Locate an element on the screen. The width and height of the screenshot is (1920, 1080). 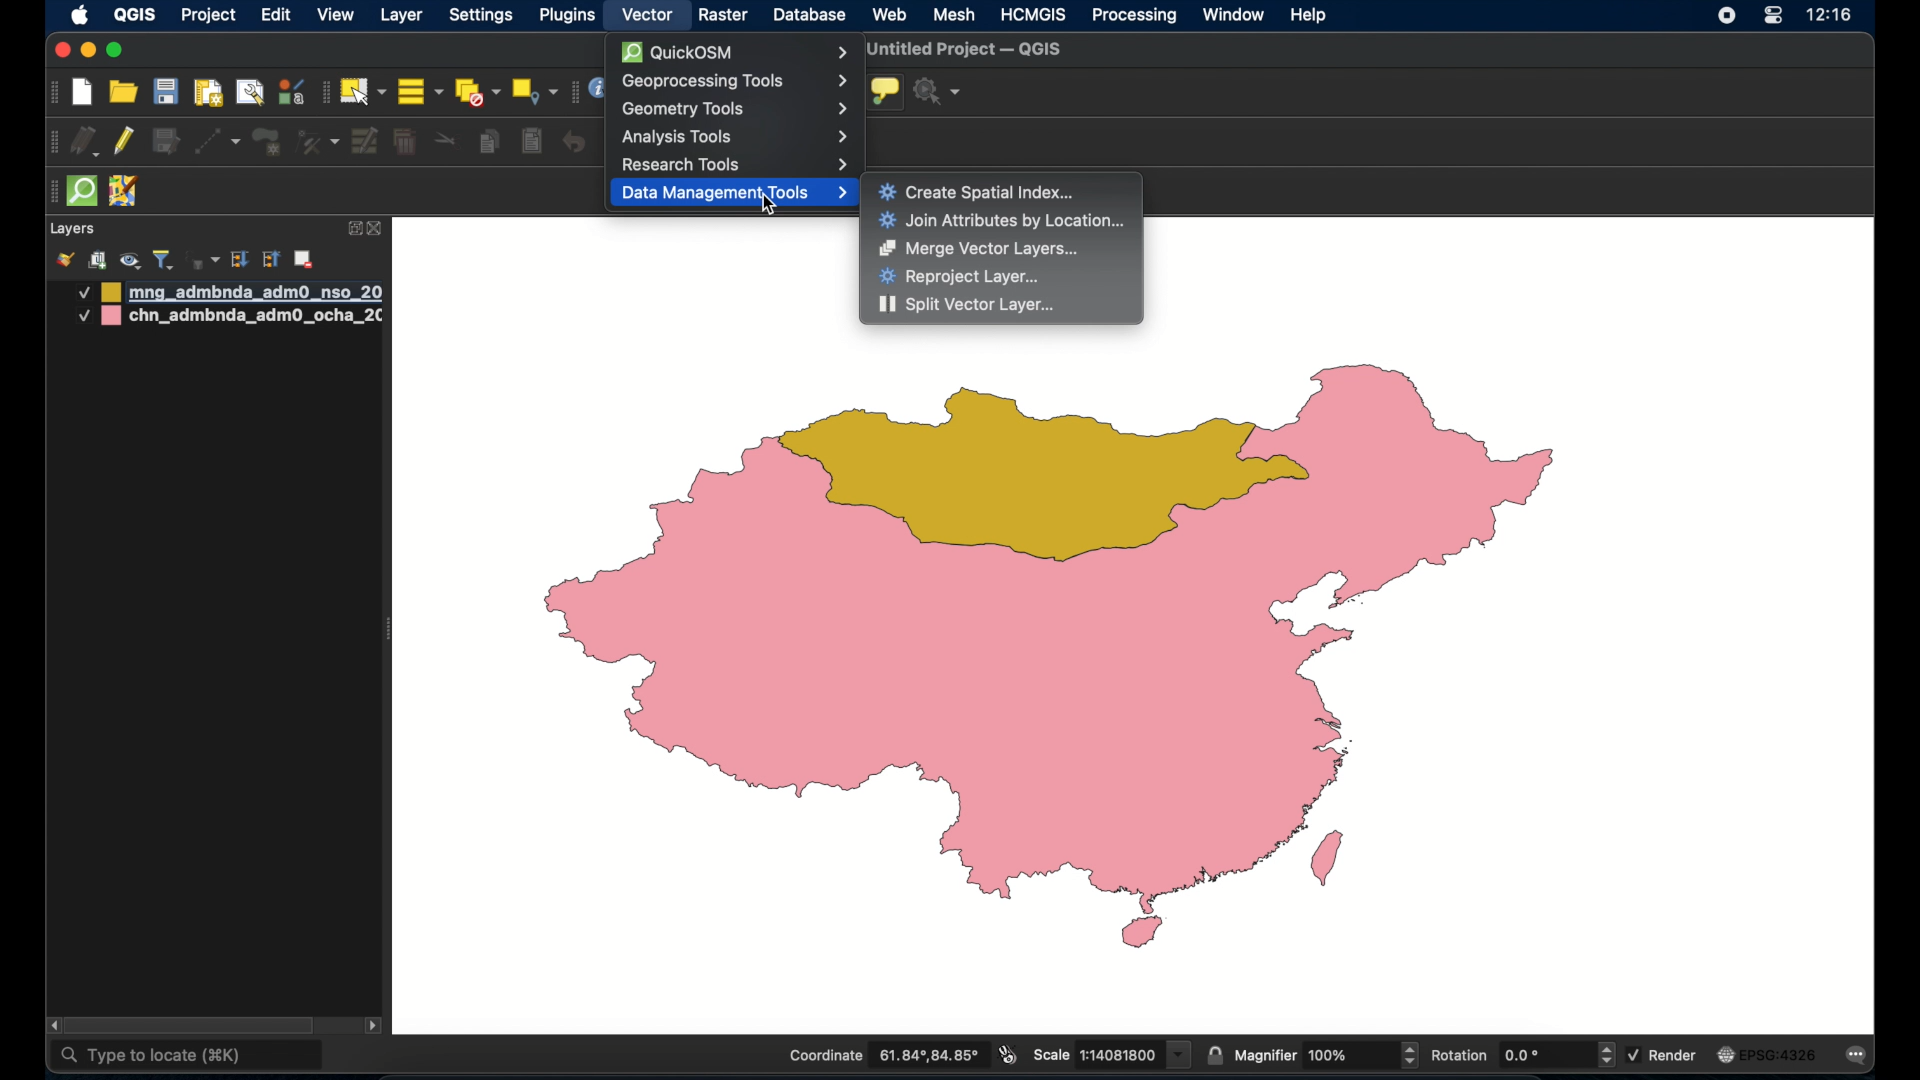
database is located at coordinates (810, 16).